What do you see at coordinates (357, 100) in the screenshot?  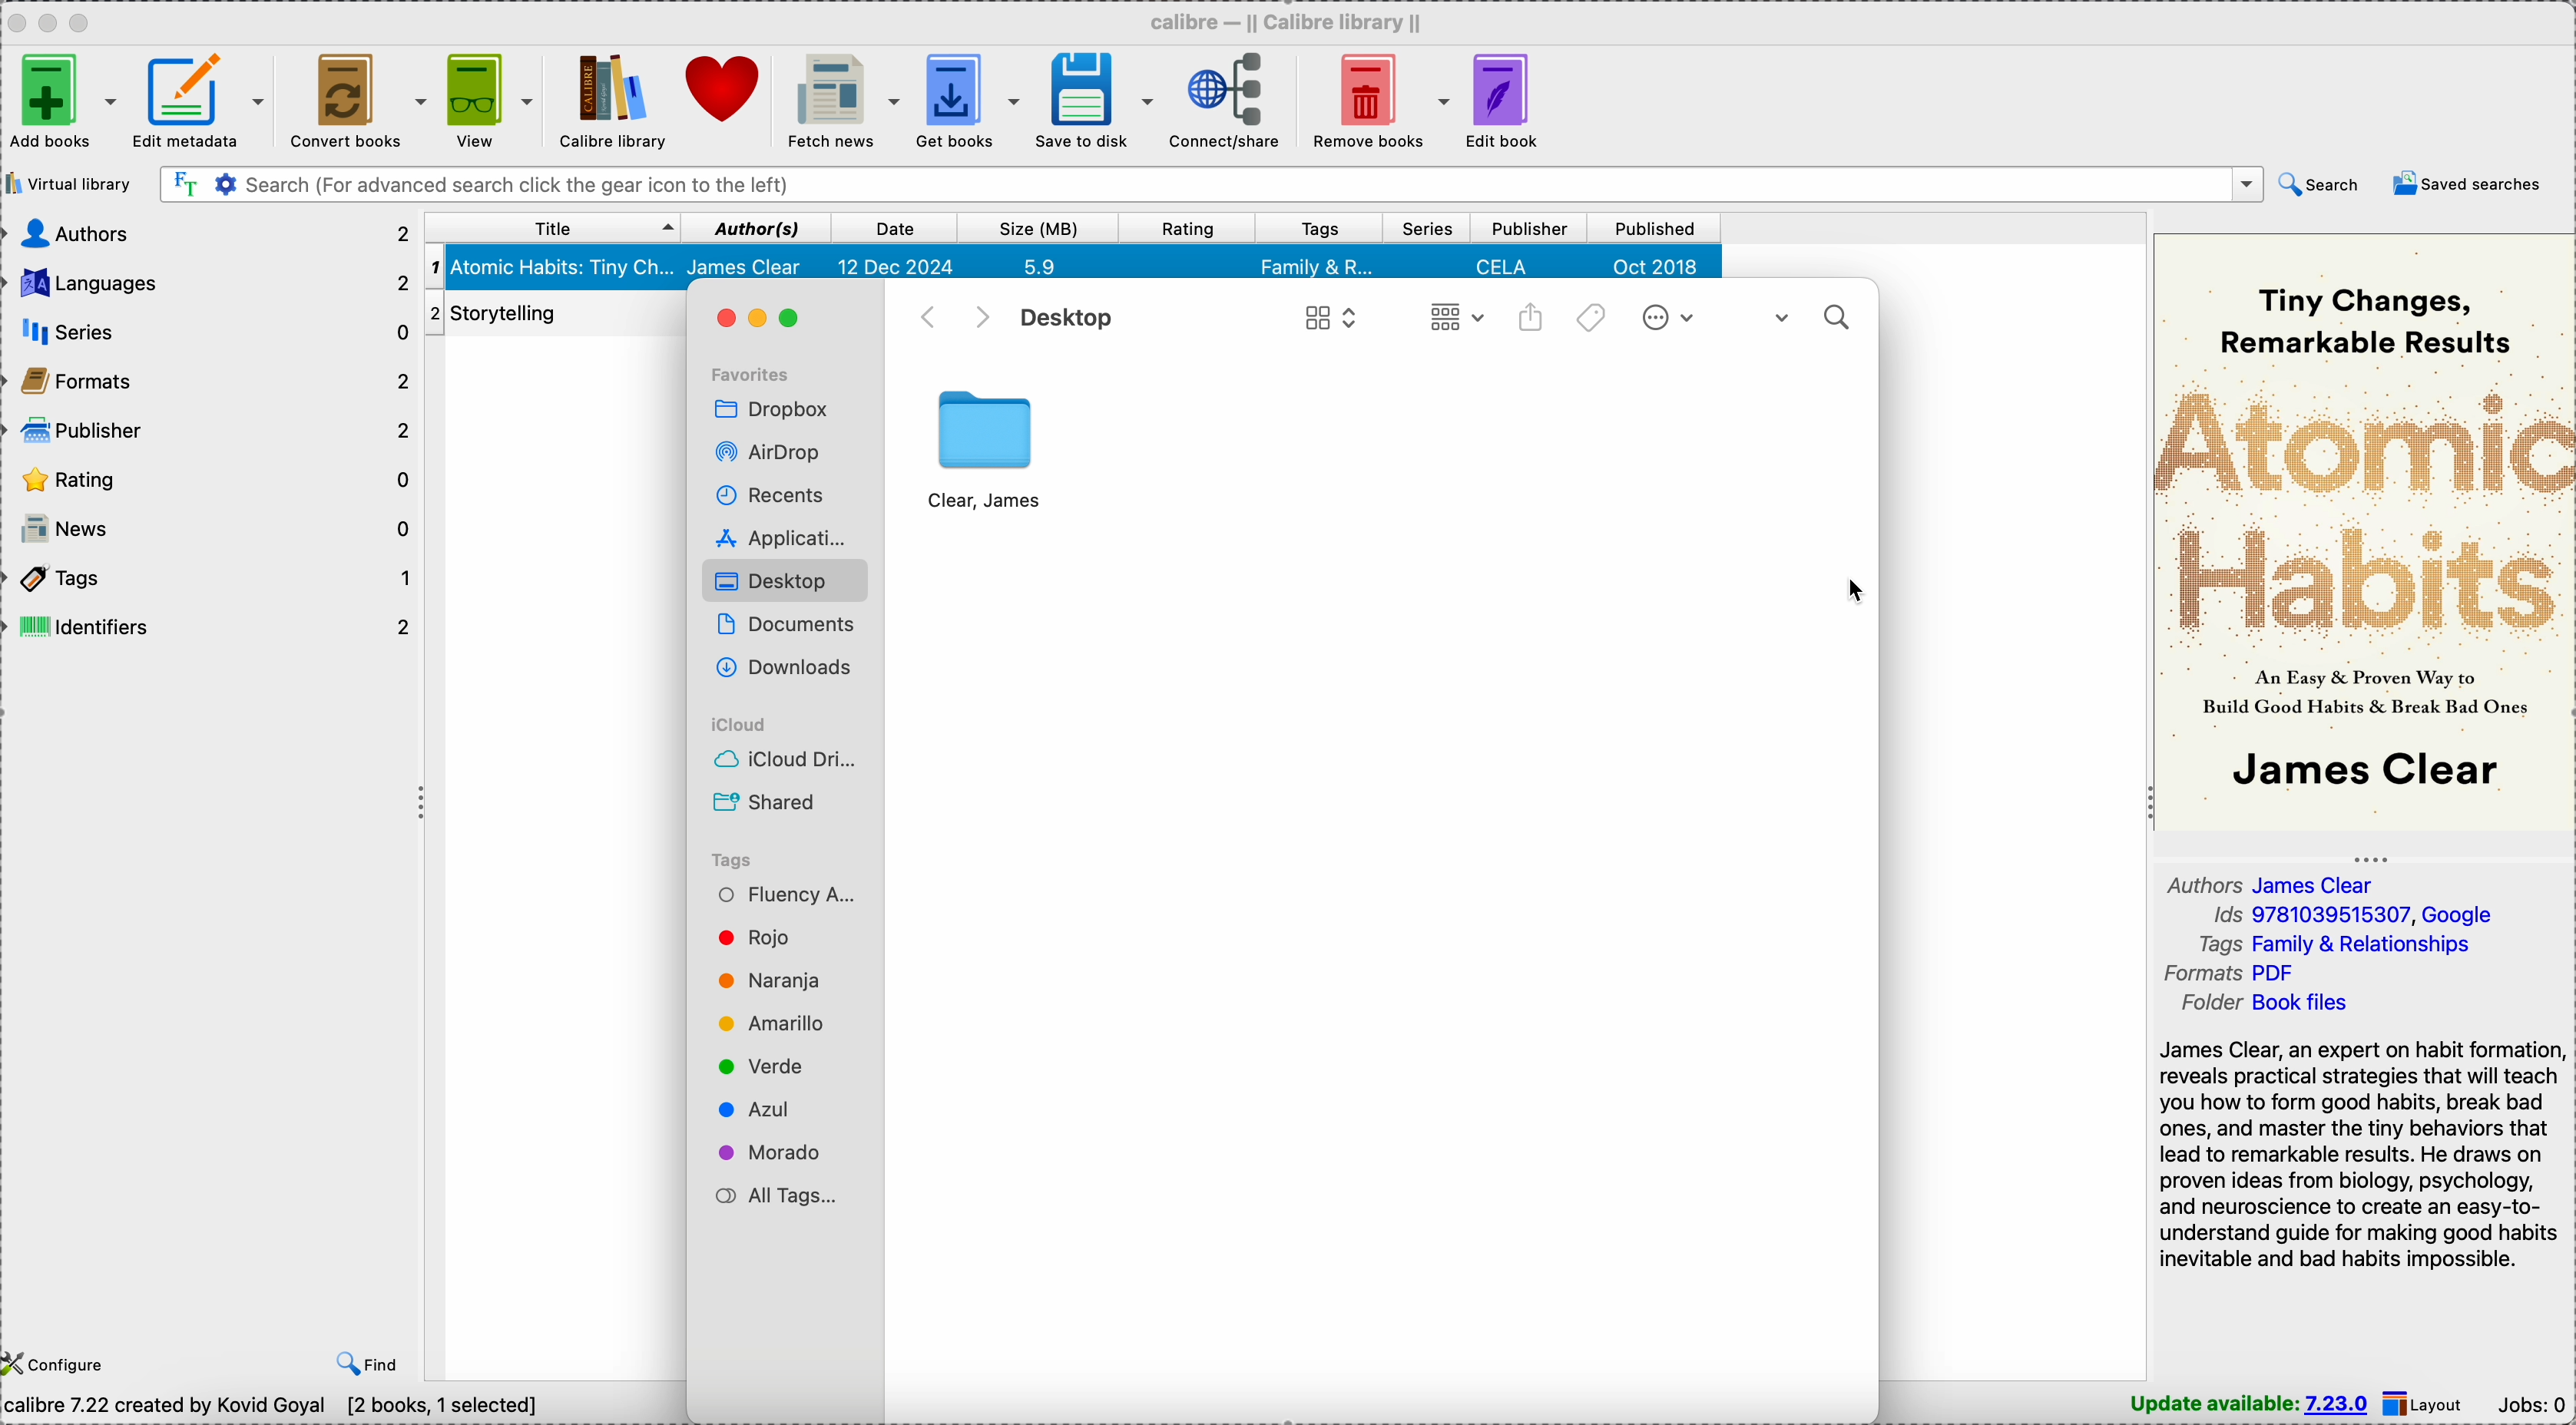 I see `convert books` at bounding box center [357, 100].